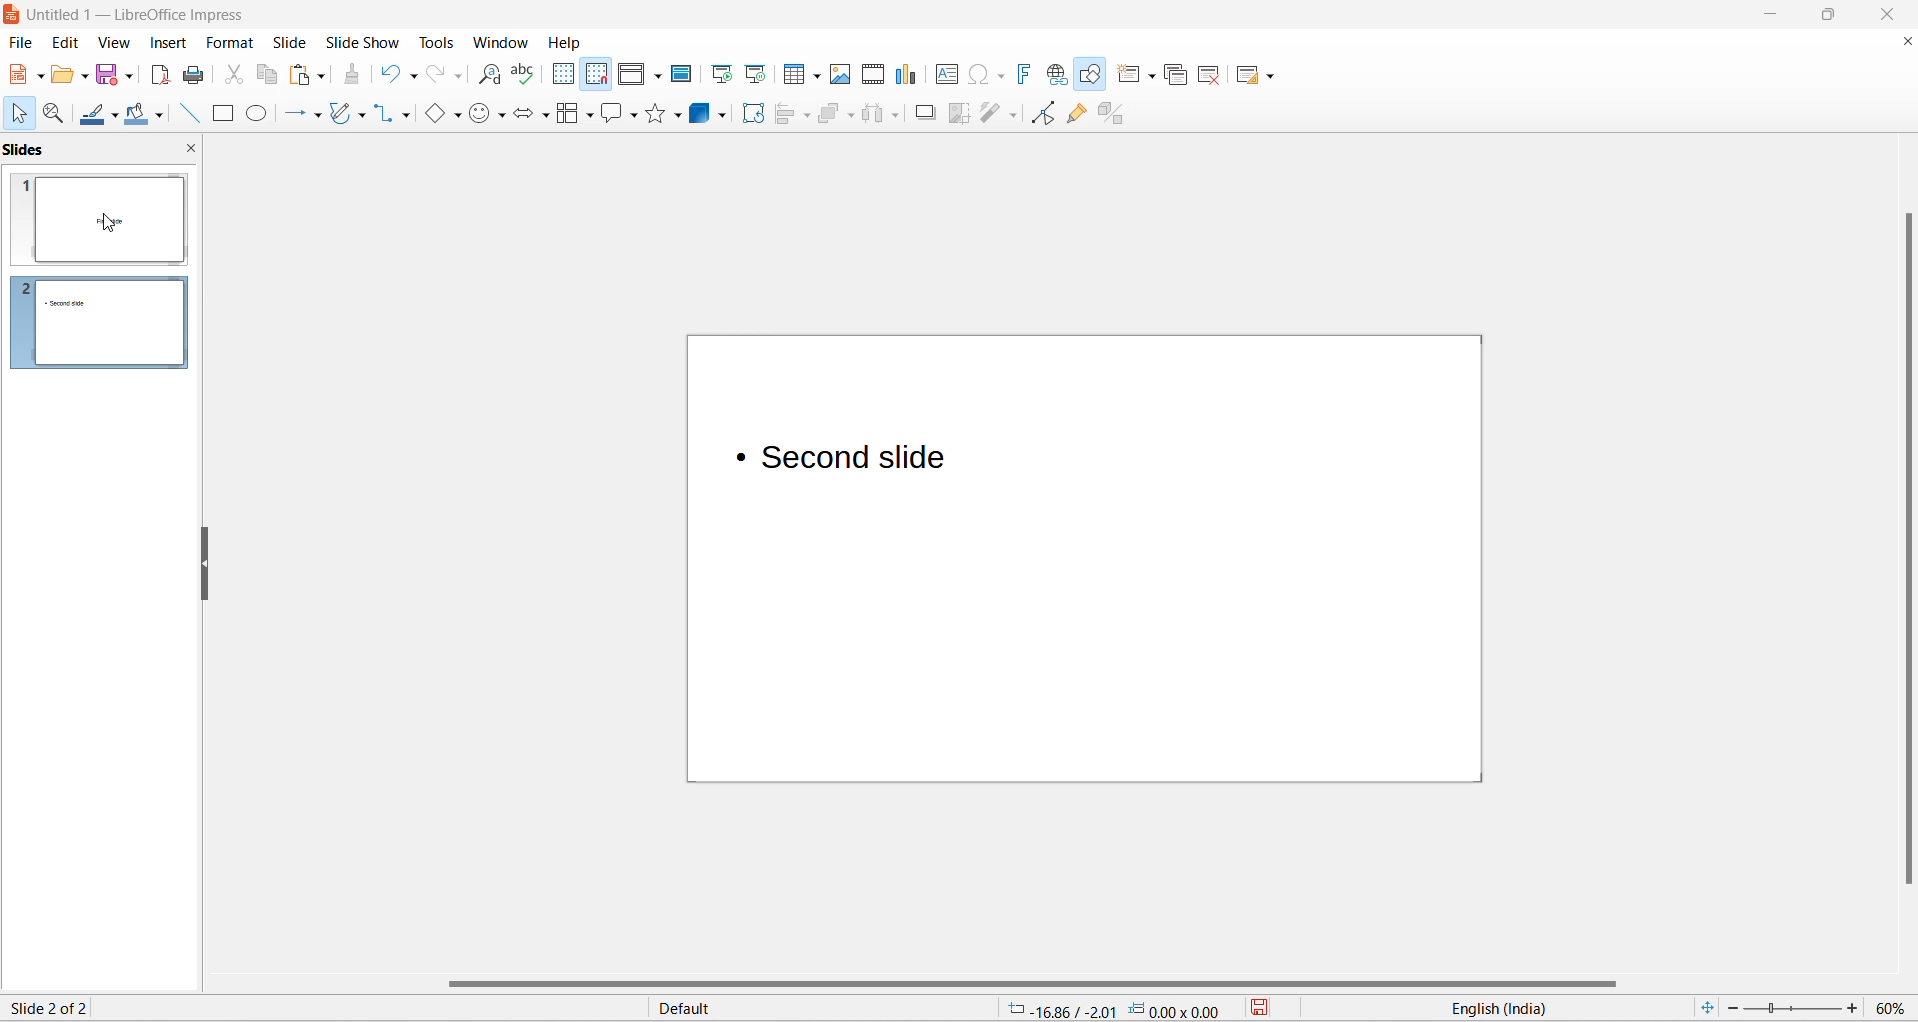 This screenshot has width=1918, height=1022. What do you see at coordinates (361, 115) in the screenshot?
I see `curve and polygons options` at bounding box center [361, 115].